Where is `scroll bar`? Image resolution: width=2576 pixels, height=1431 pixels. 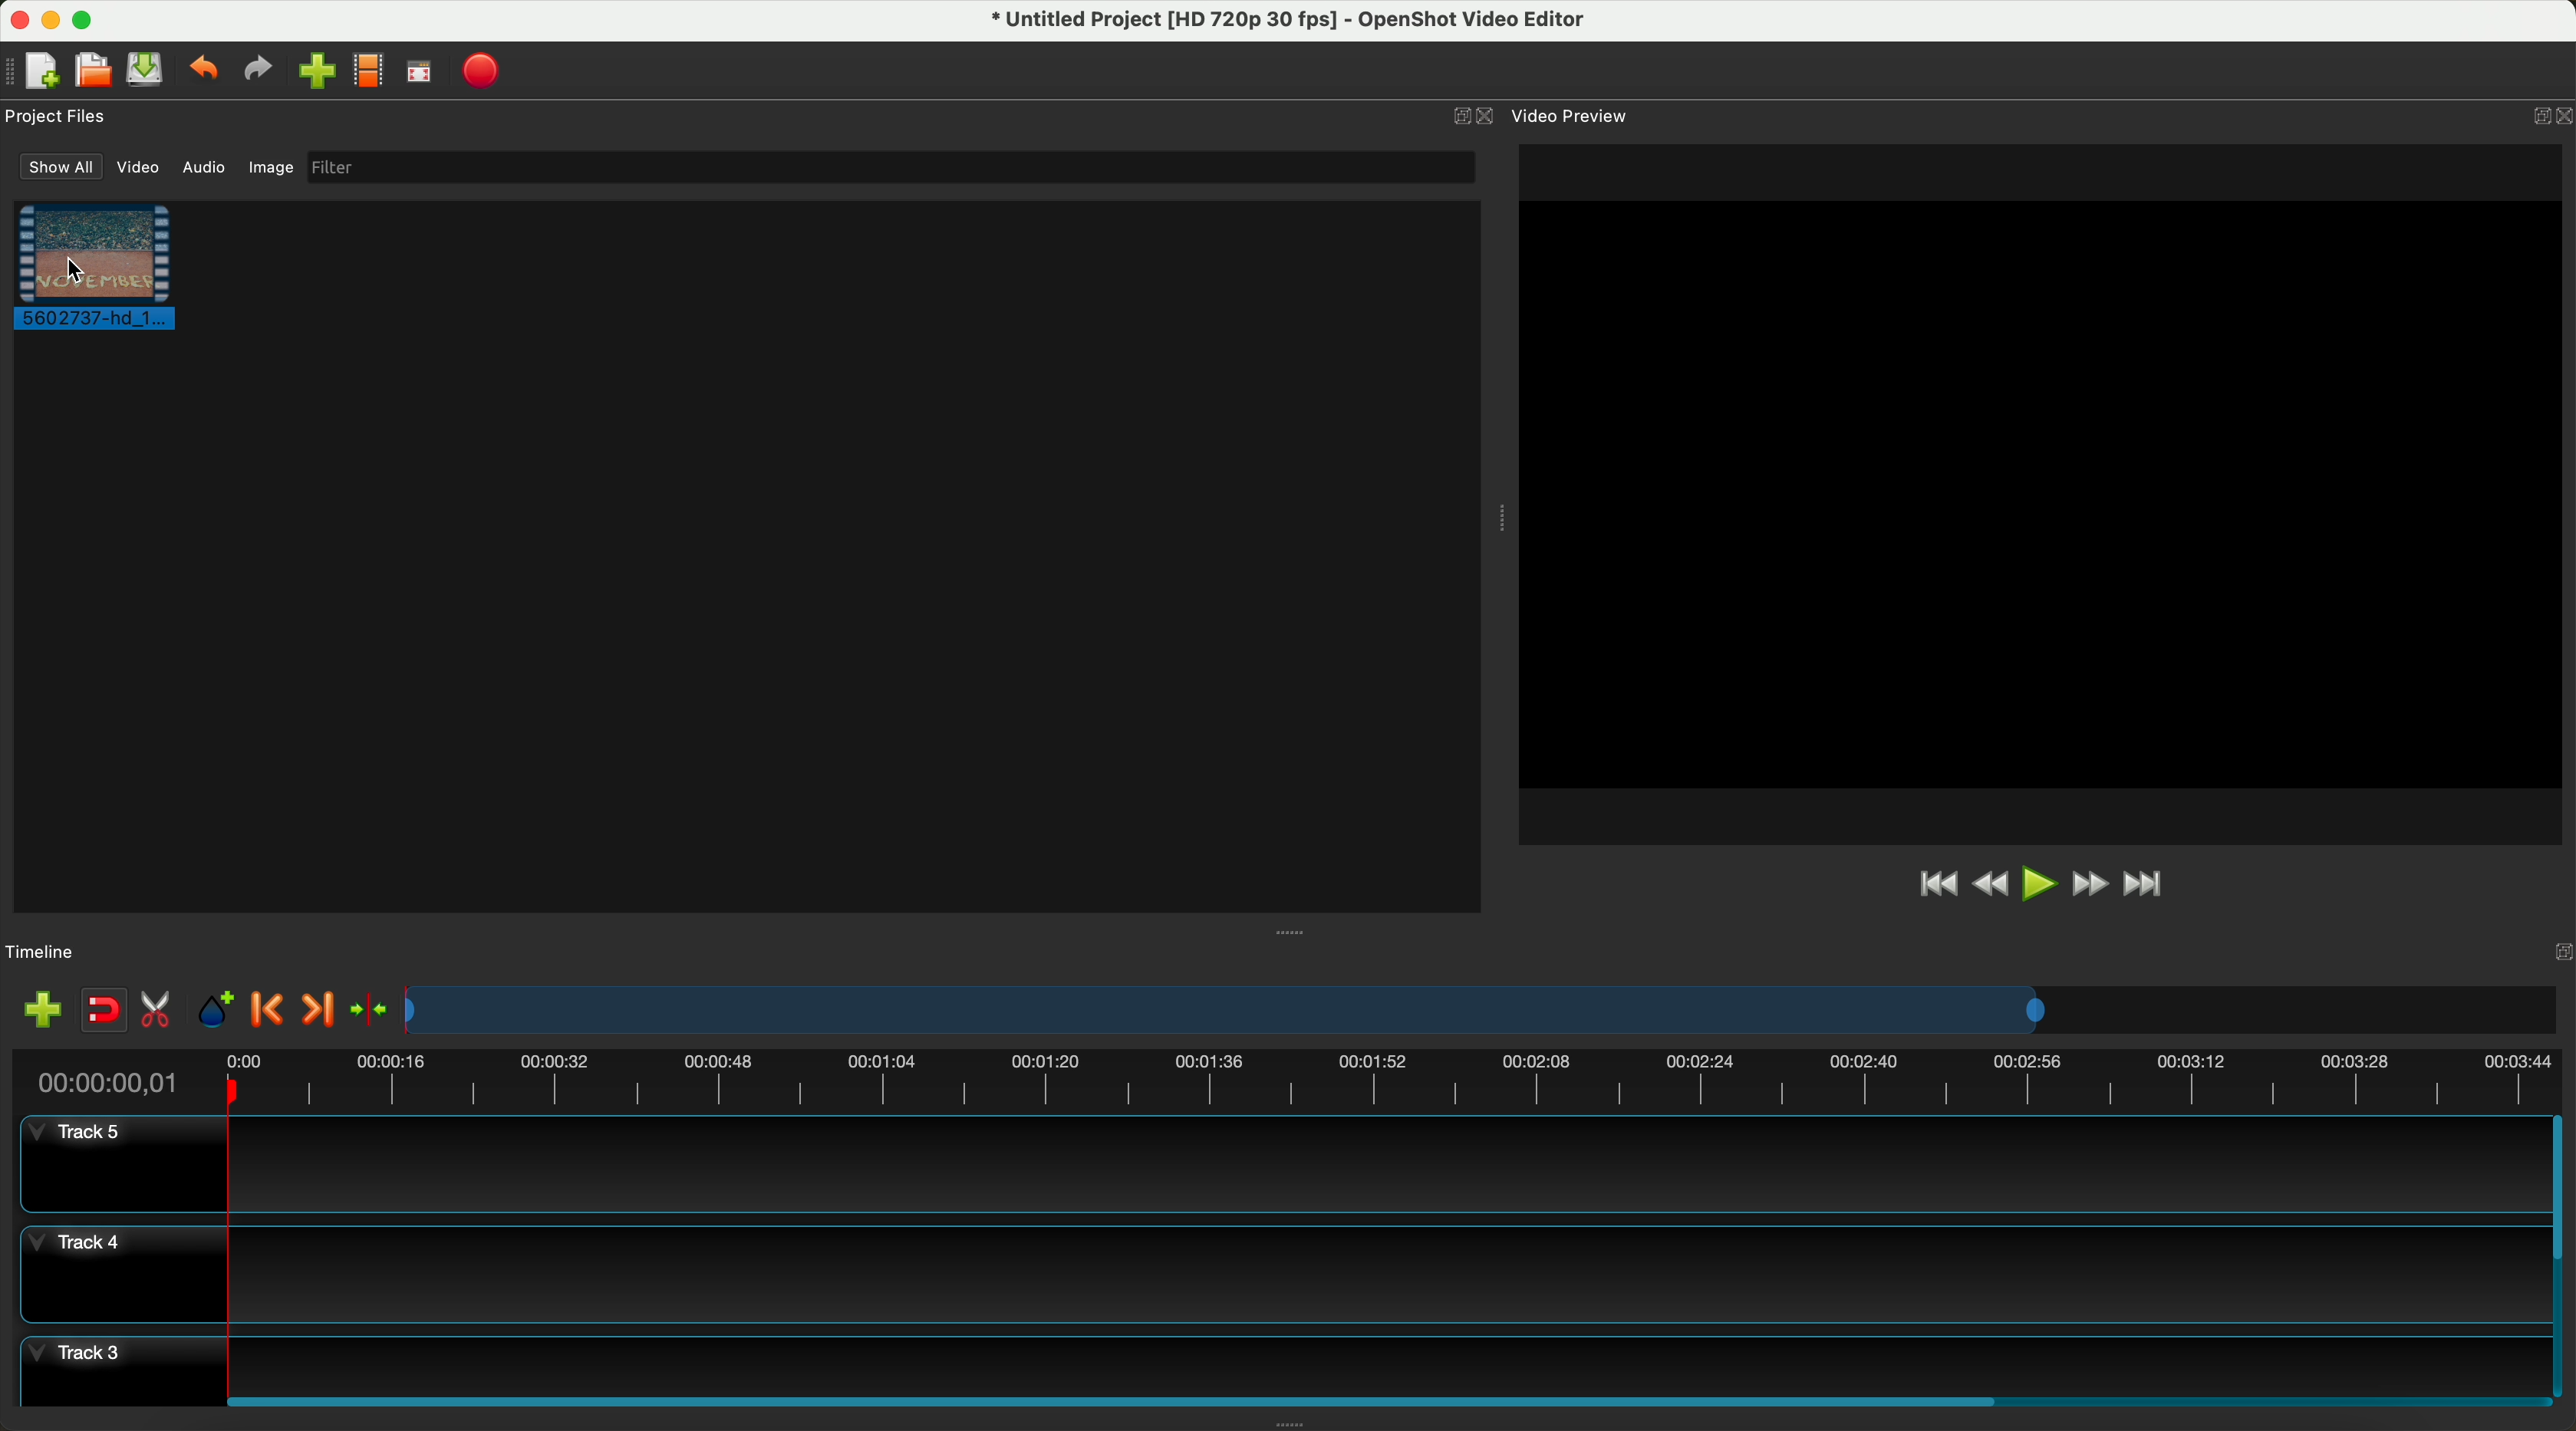 scroll bar is located at coordinates (1384, 1398).